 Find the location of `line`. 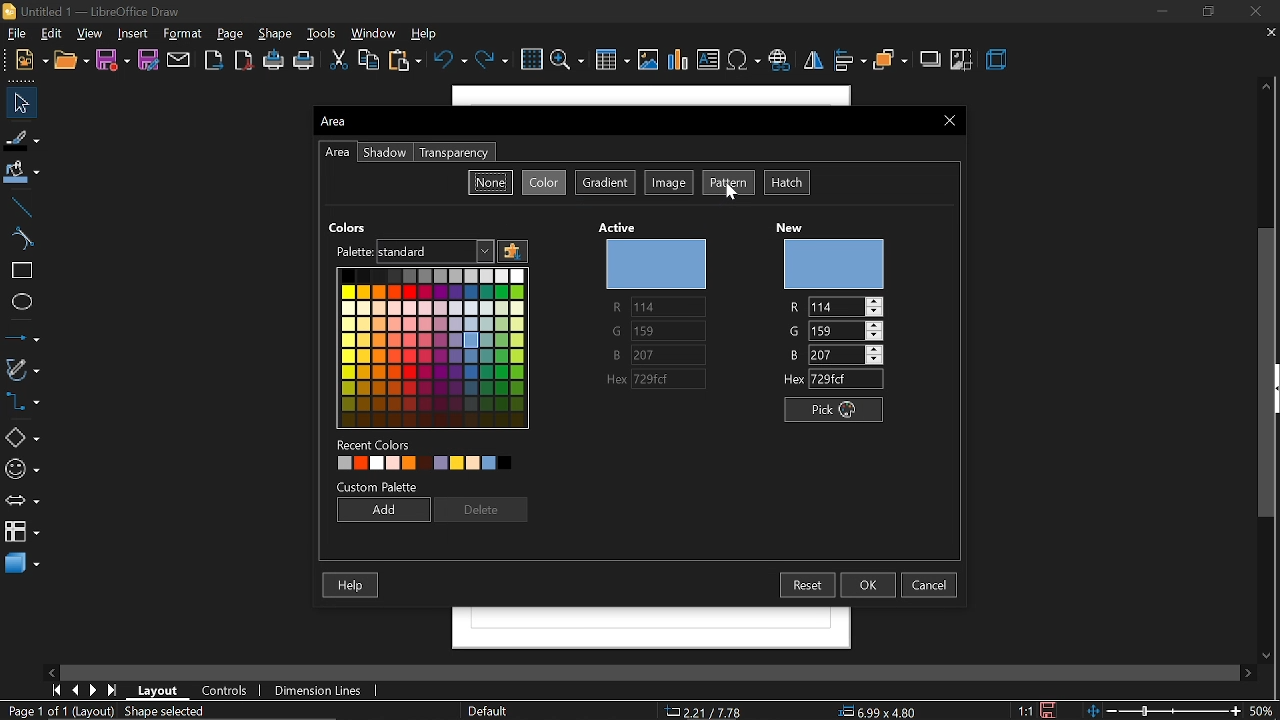

line is located at coordinates (23, 207).